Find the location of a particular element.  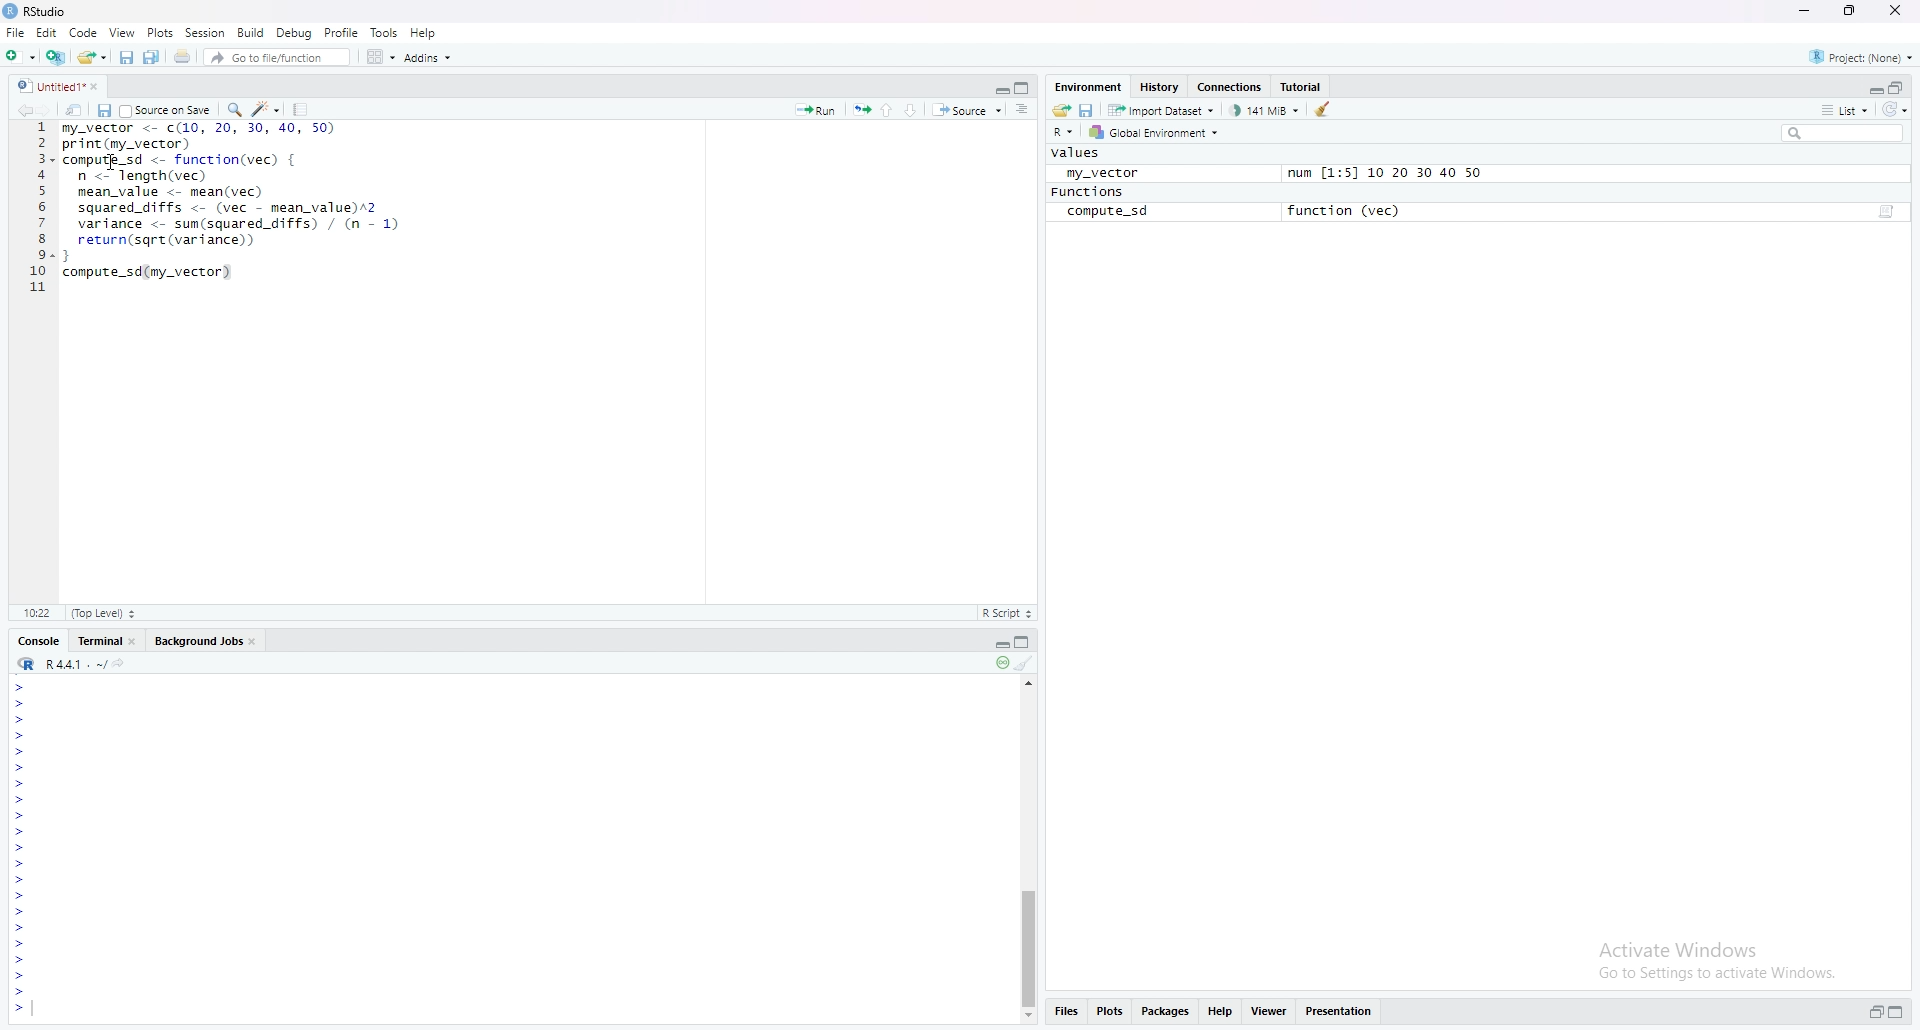

Save workspace as is located at coordinates (1089, 109).